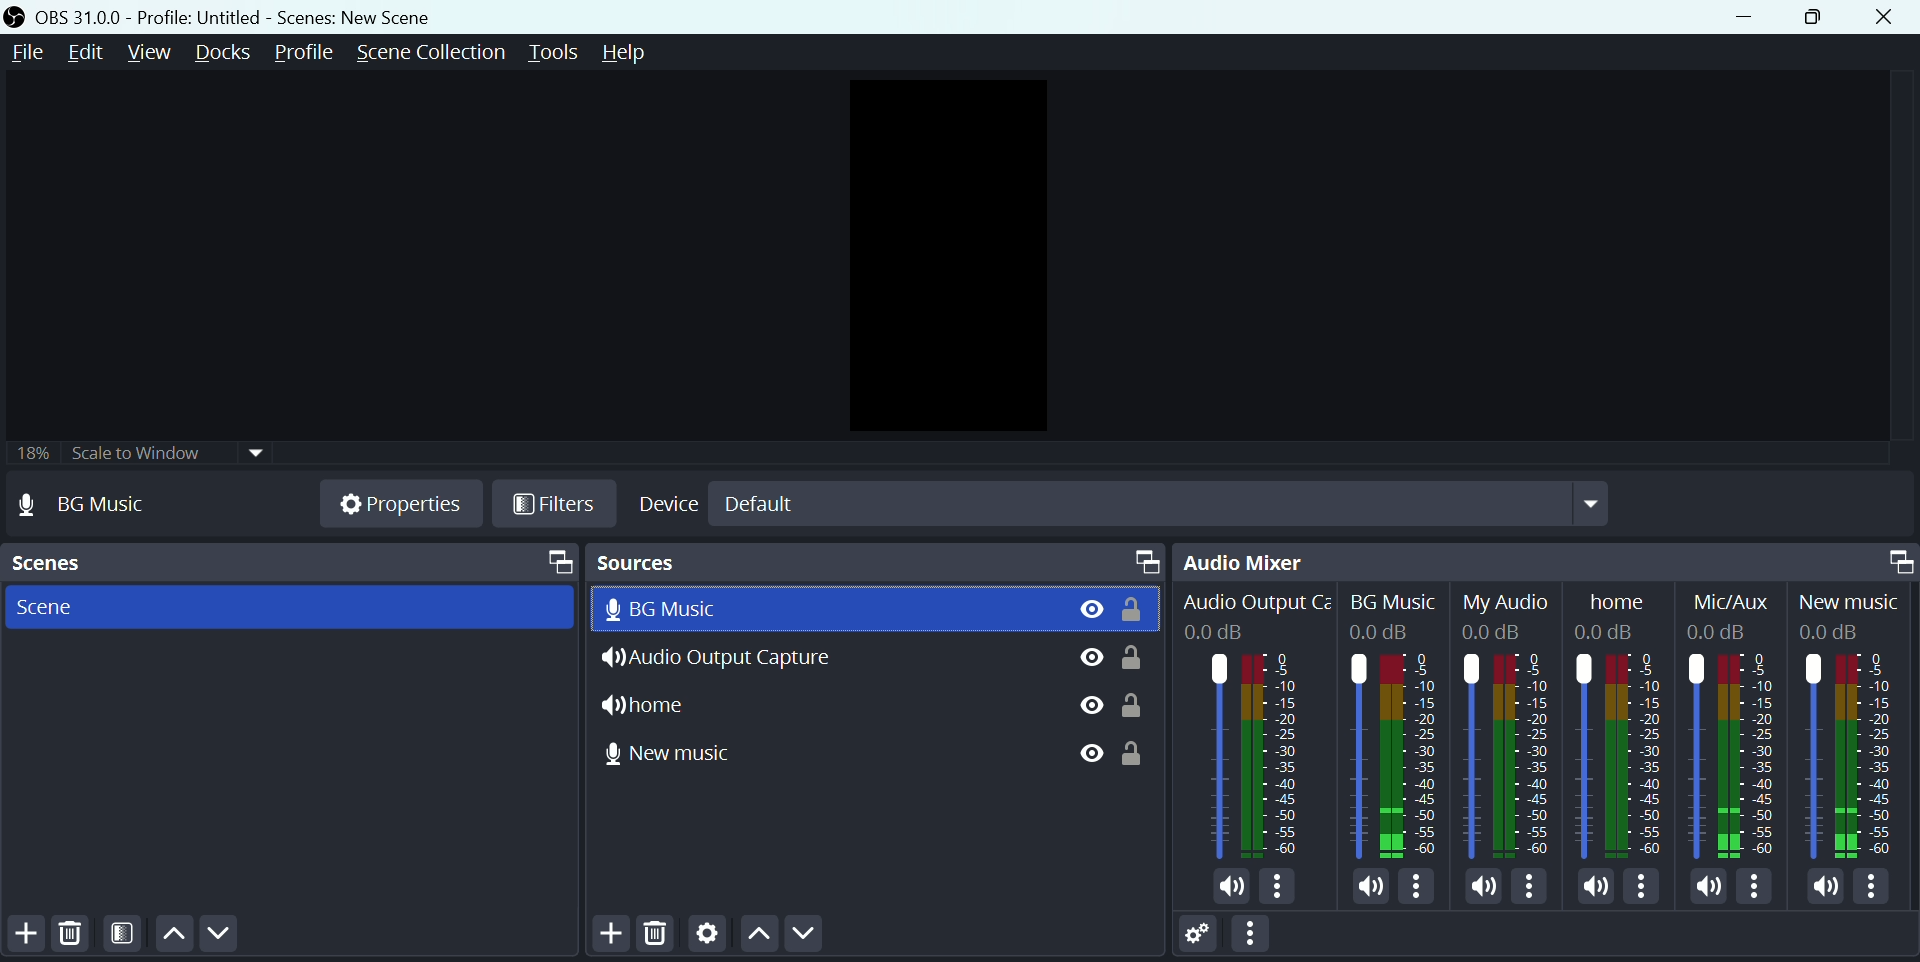 Image resolution: width=1920 pixels, height=962 pixels. I want to click on Settings, so click(703, 938).